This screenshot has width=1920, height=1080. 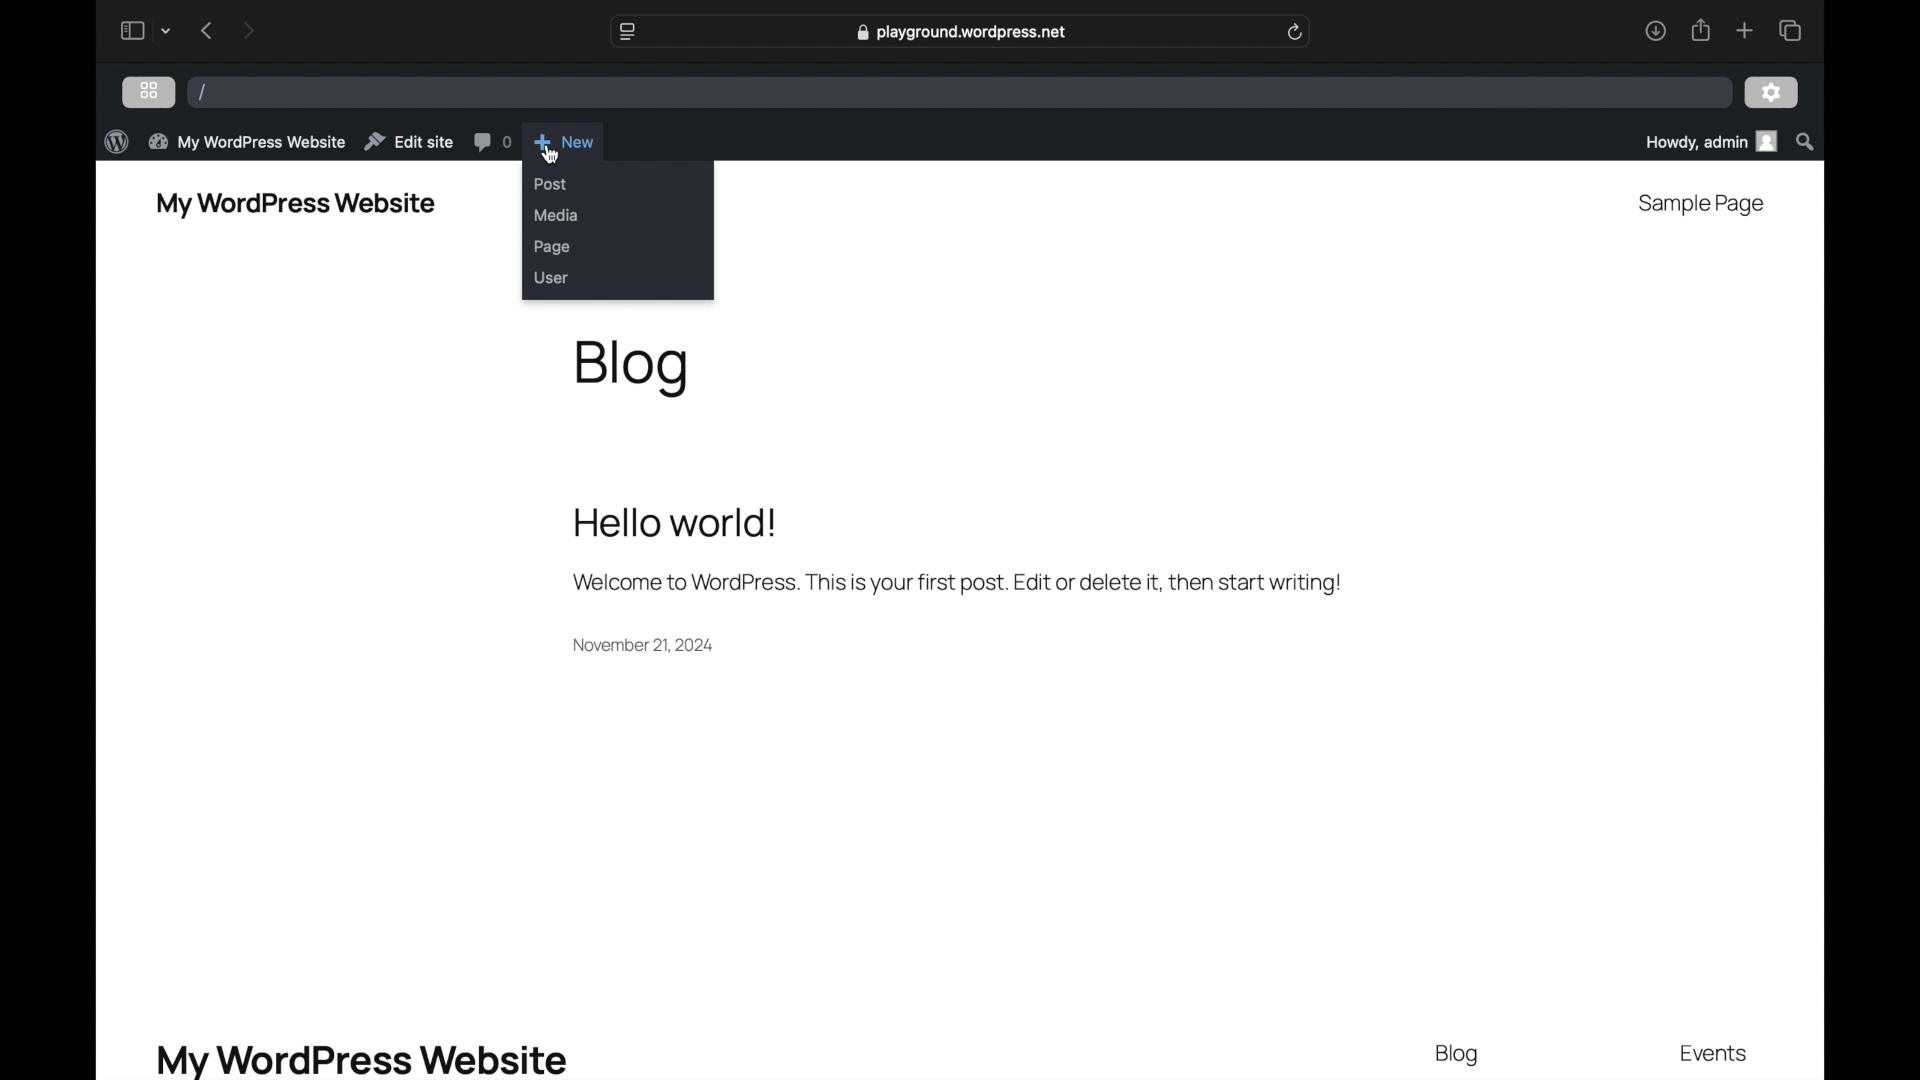 What do you see at coordinates (633, 369) in the screenshot?
I see `blog` at bounding box center [633, 369].